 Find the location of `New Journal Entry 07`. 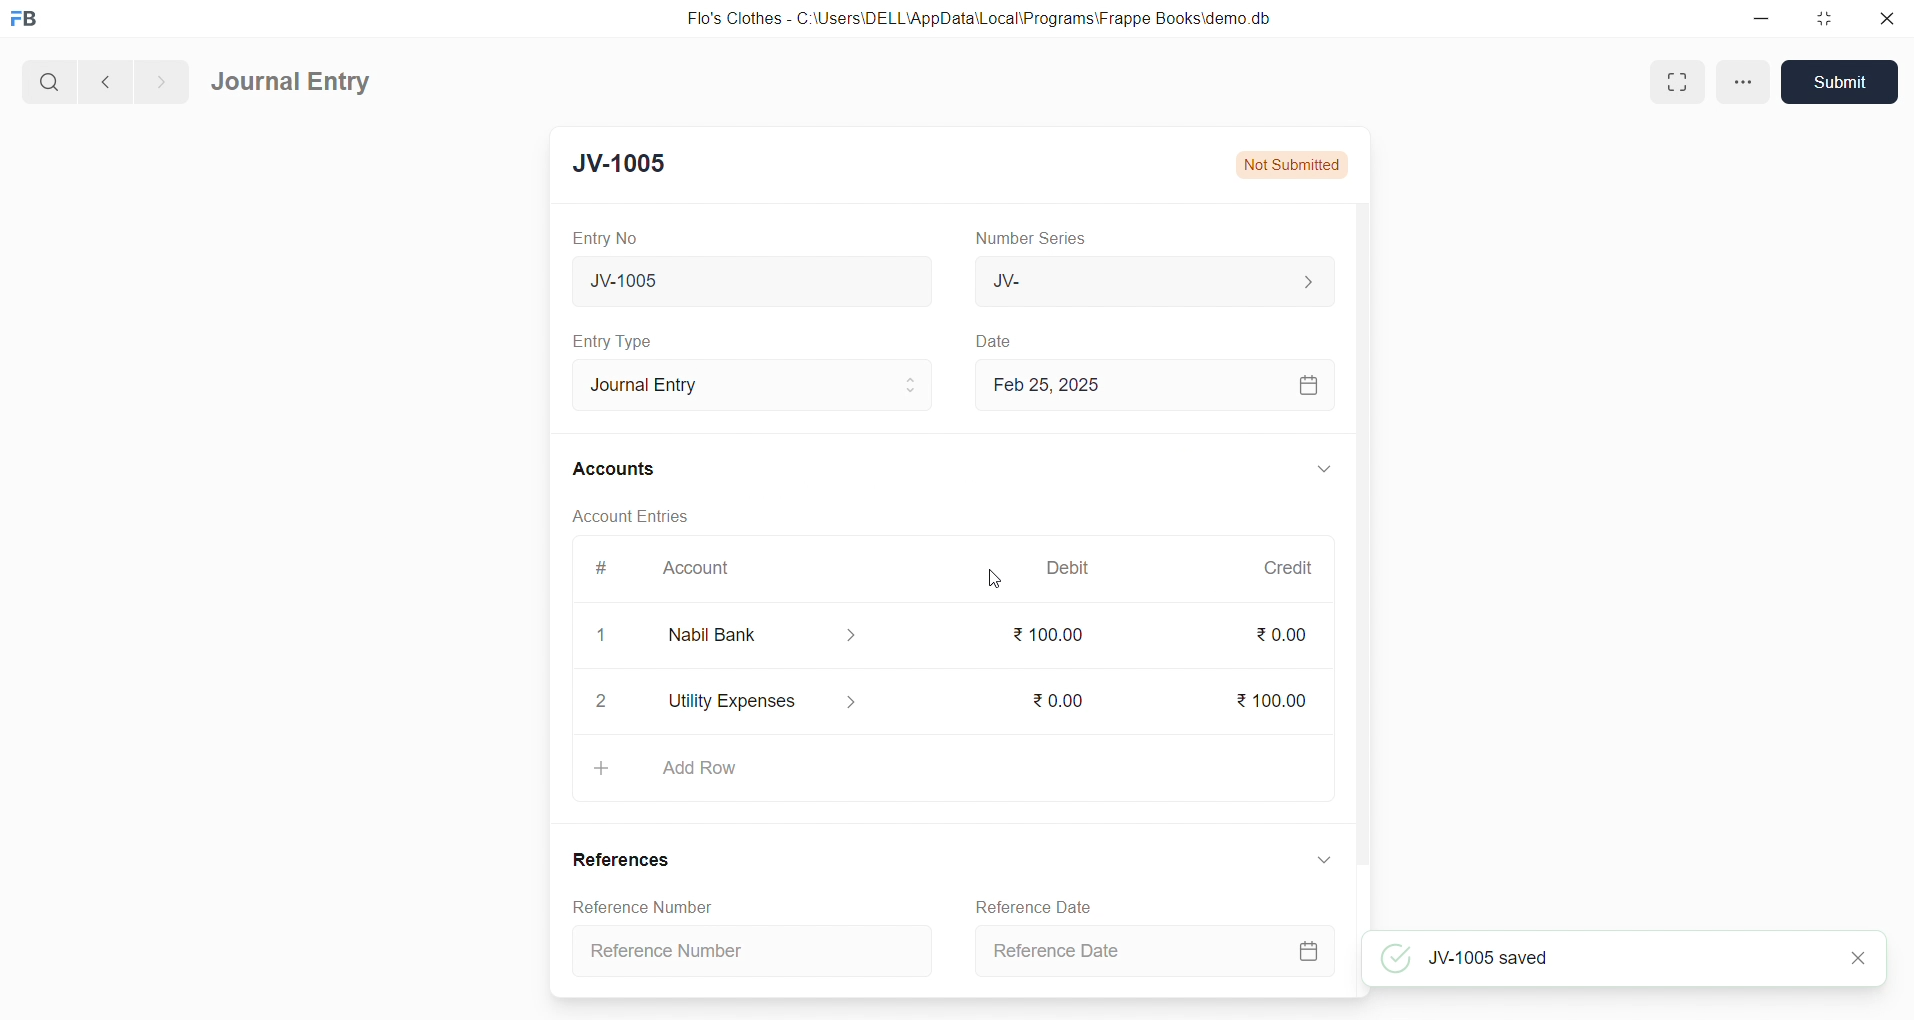

New Journal Entry 07 is located at coordinates (744, 276).